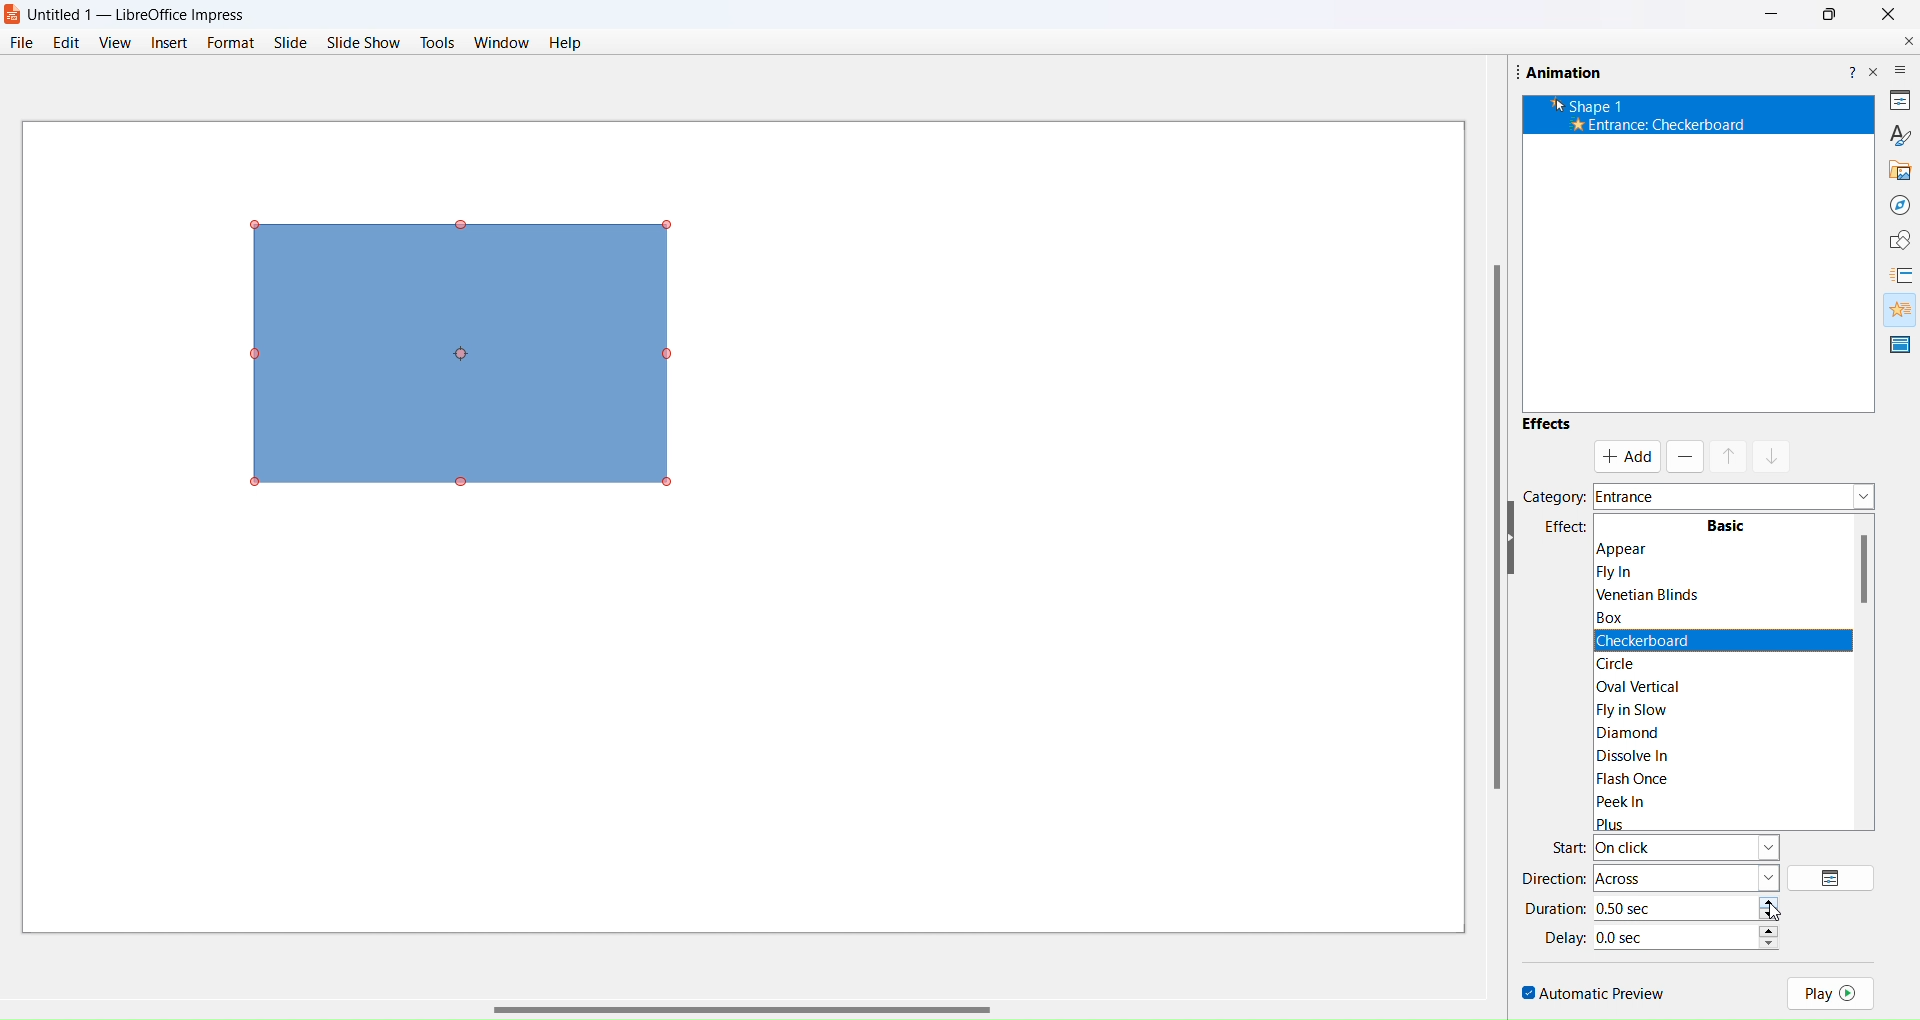  What do you see at coordinates (1560, 908) in the screenshot?
I see `duration` at bounding box center [1560, 908].